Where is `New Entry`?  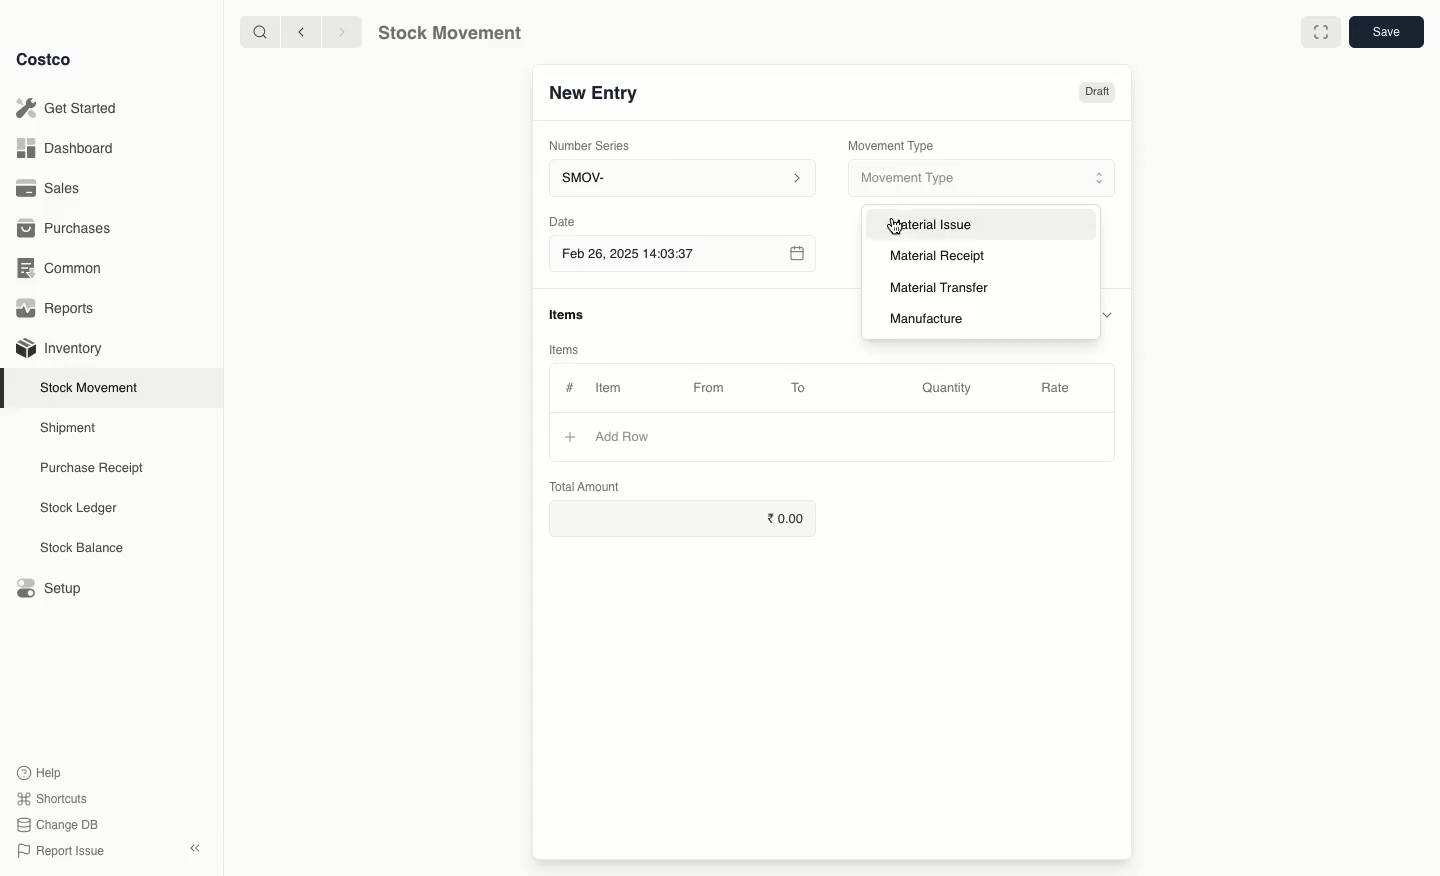 New Entry is located at coordinates (596, 97).